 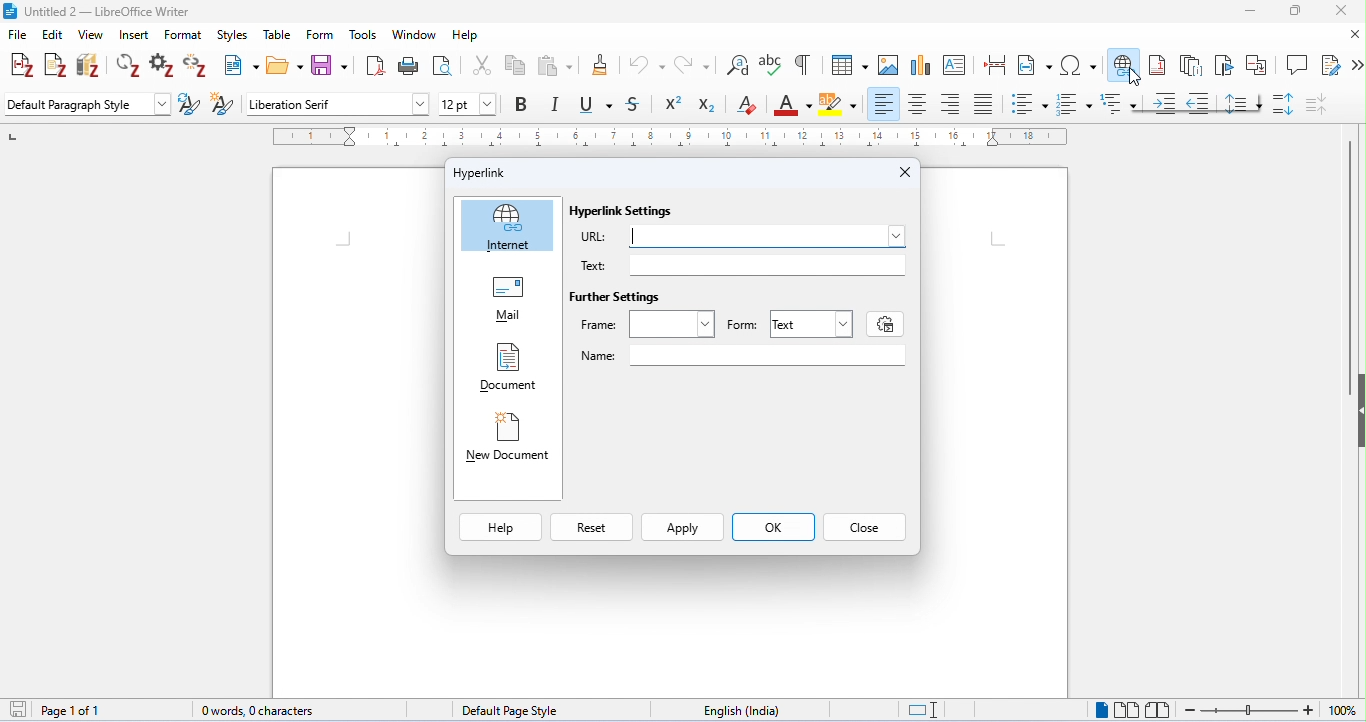 What do you see at coordinates (1248, 12) in the screenshot?
I see `minimize` at bounding box center [1248, 12].